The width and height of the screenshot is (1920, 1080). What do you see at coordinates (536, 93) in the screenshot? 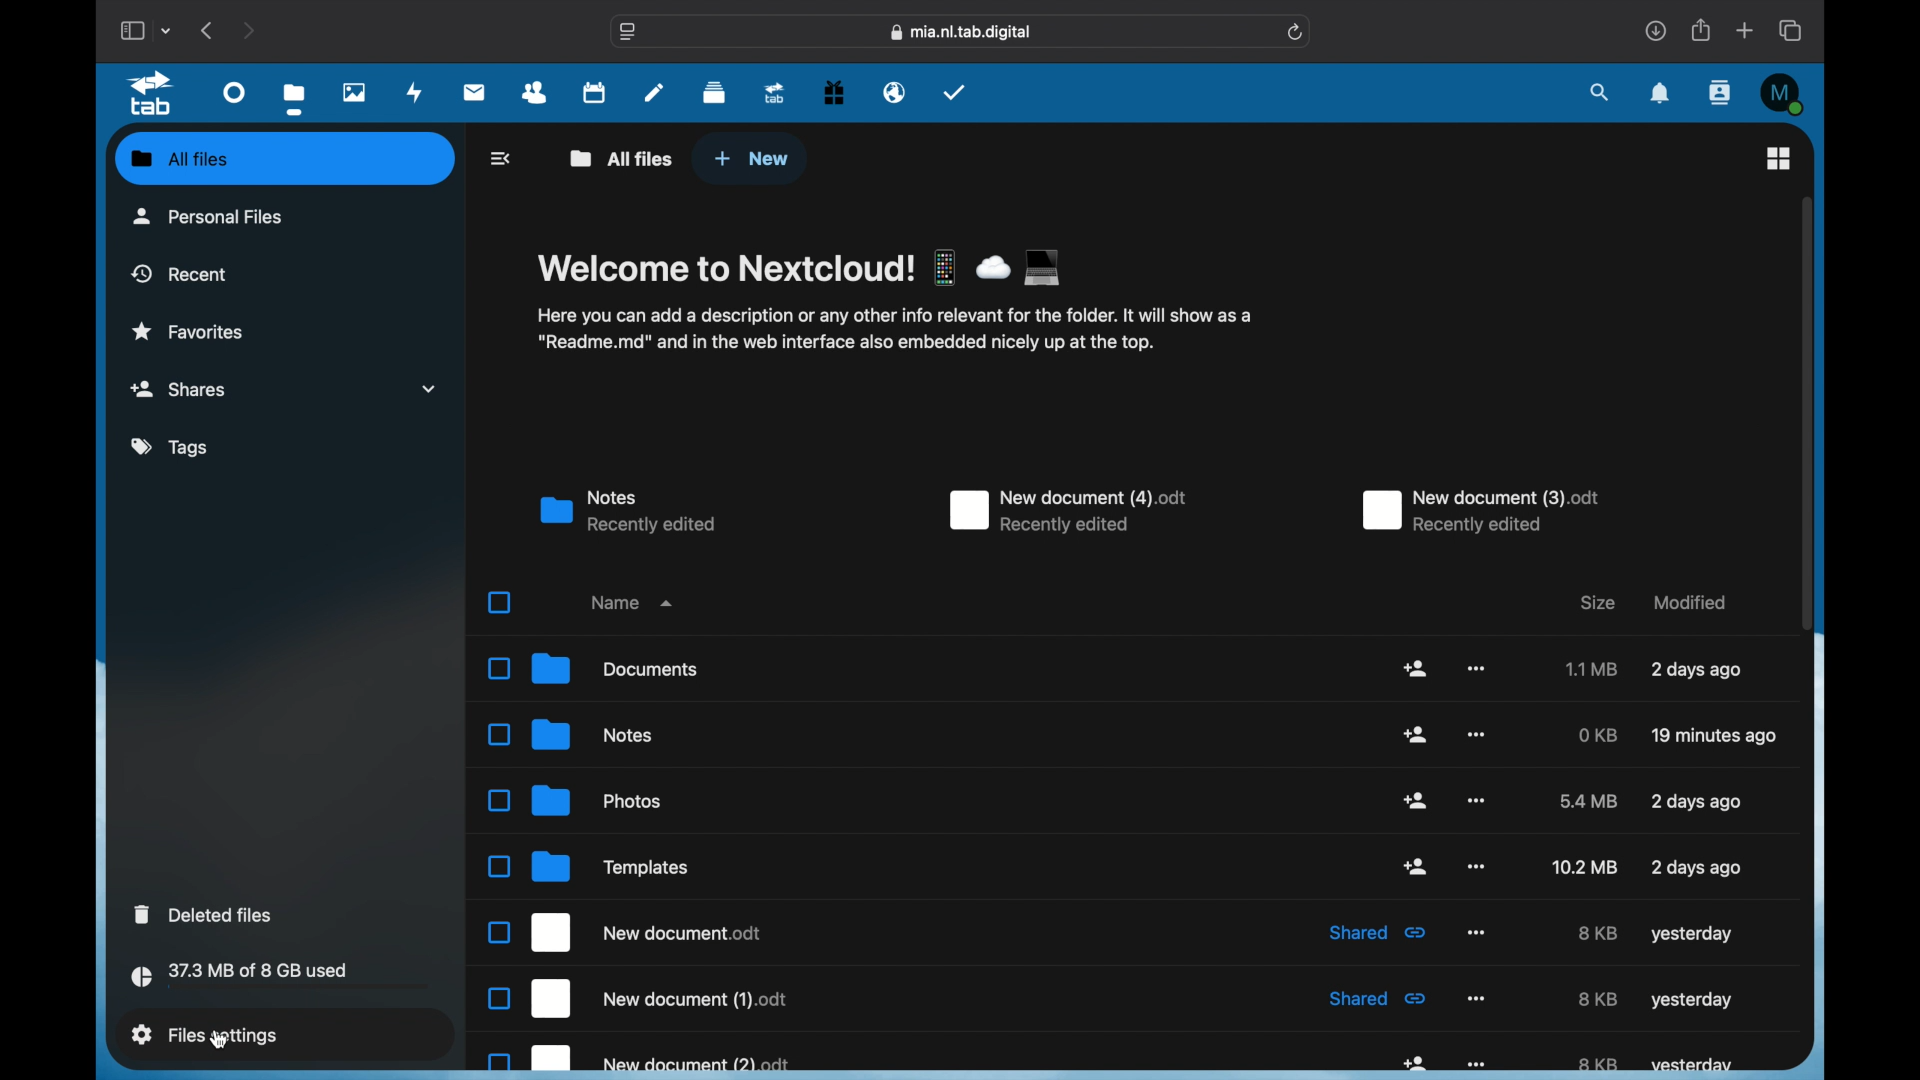
I see `contacts` at bounding box center [536, 93].